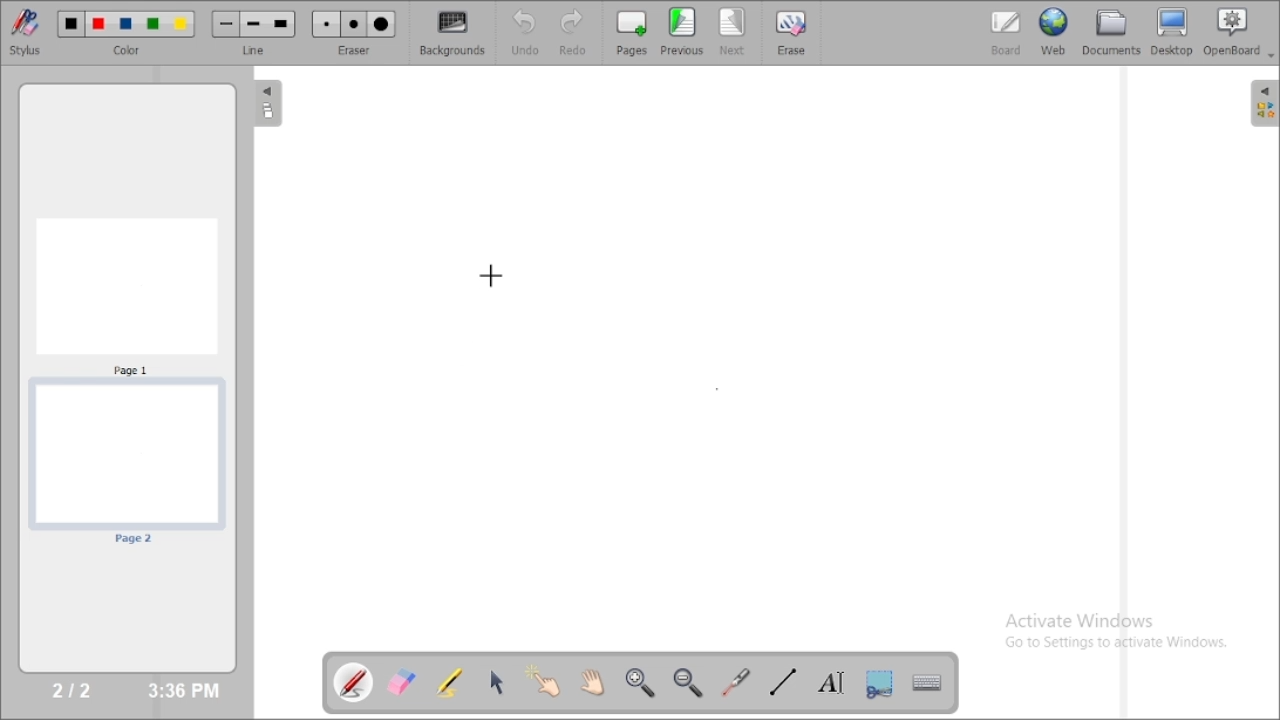  Describe the element at coordinates (127, 295) in the screenshot. I see `Page 1` at that location.